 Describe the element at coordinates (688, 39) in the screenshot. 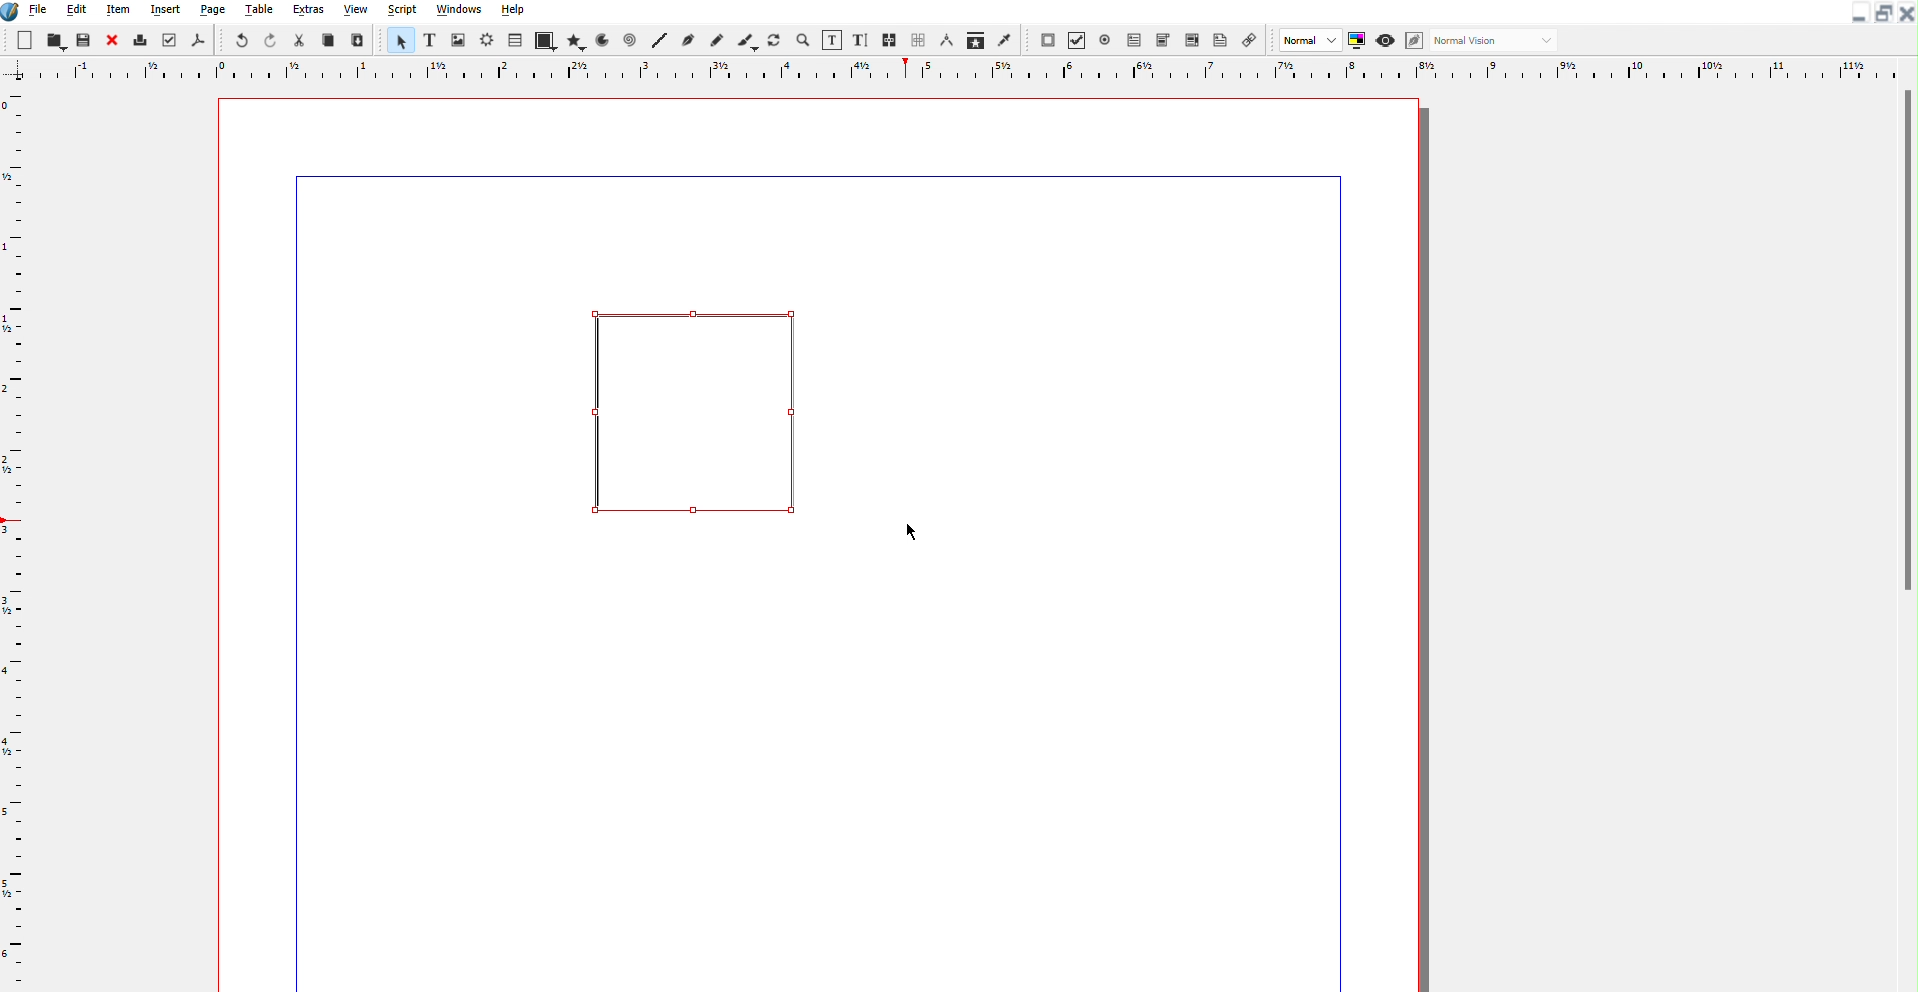

I see `Bezier Curve` at that location.